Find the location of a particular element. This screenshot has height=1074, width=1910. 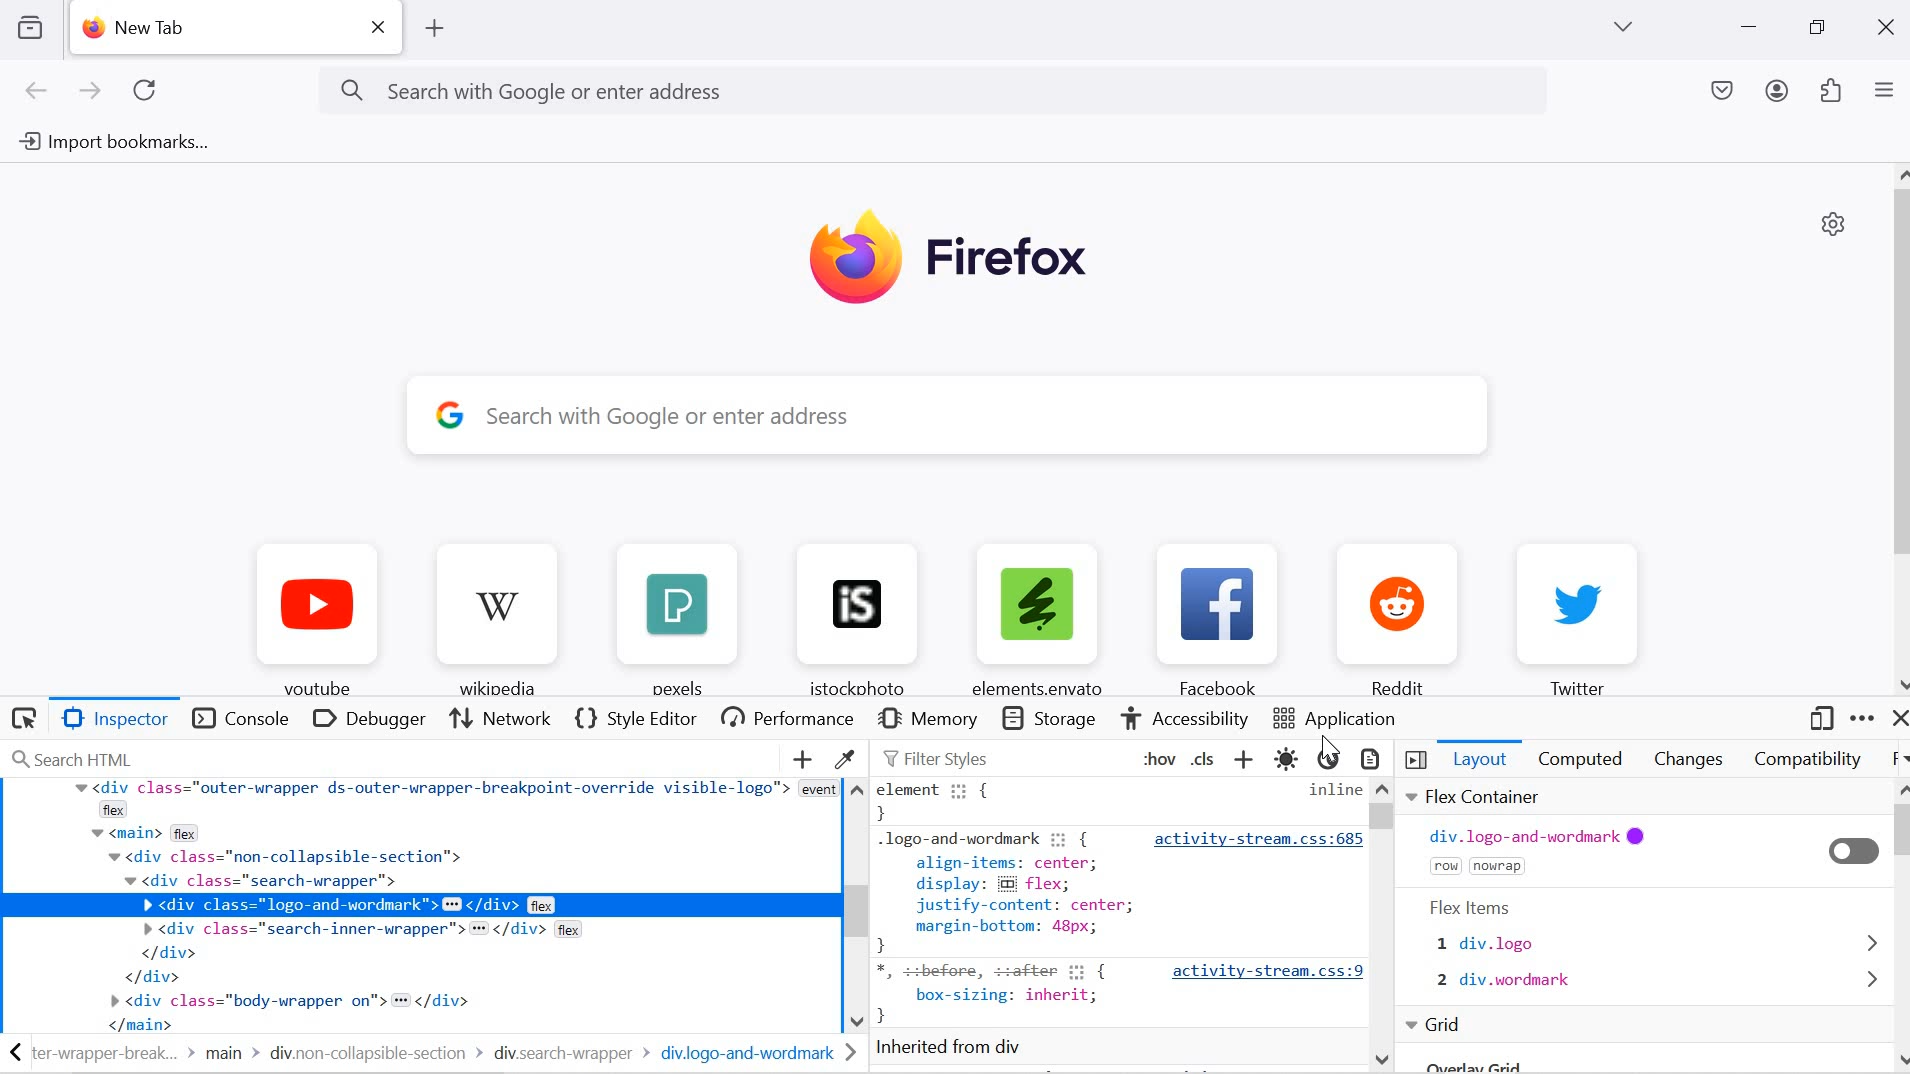

list of tabs is located at coordinates (1622, 25).